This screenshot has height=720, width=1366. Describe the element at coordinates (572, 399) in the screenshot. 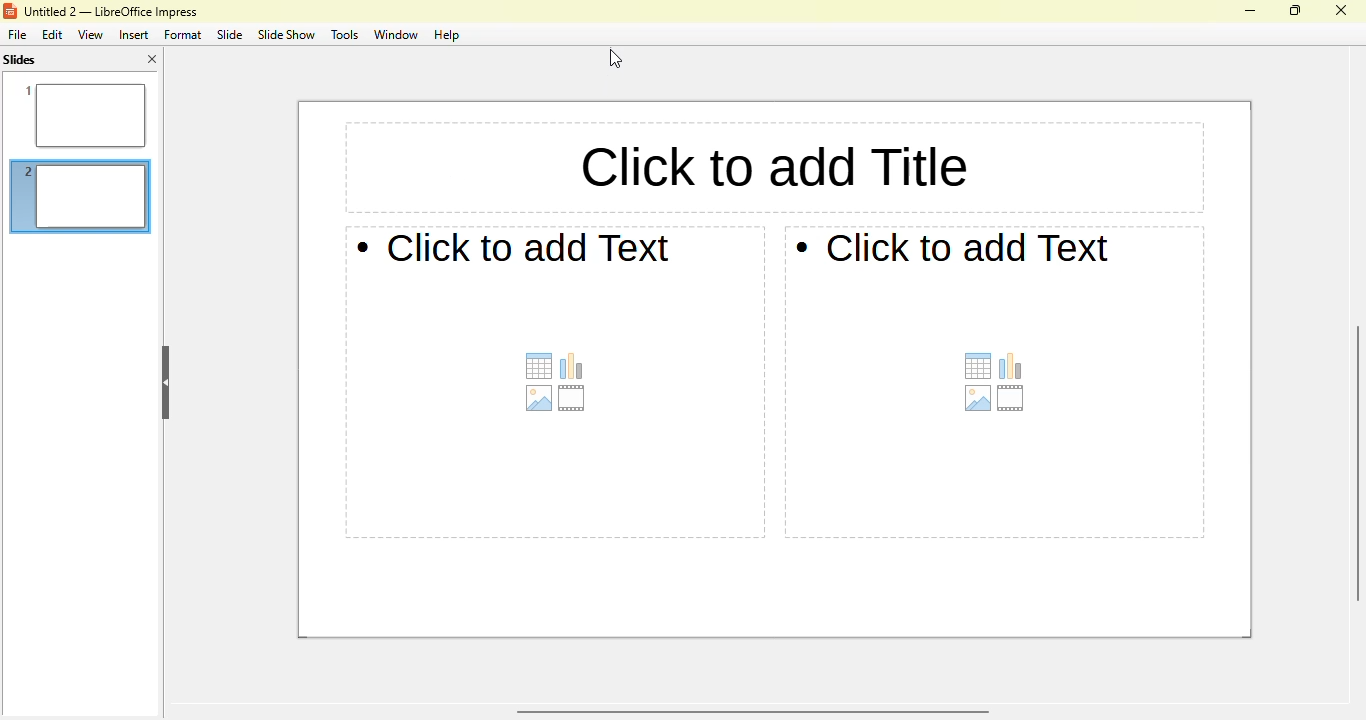

I see `insert audio or video` at that location.